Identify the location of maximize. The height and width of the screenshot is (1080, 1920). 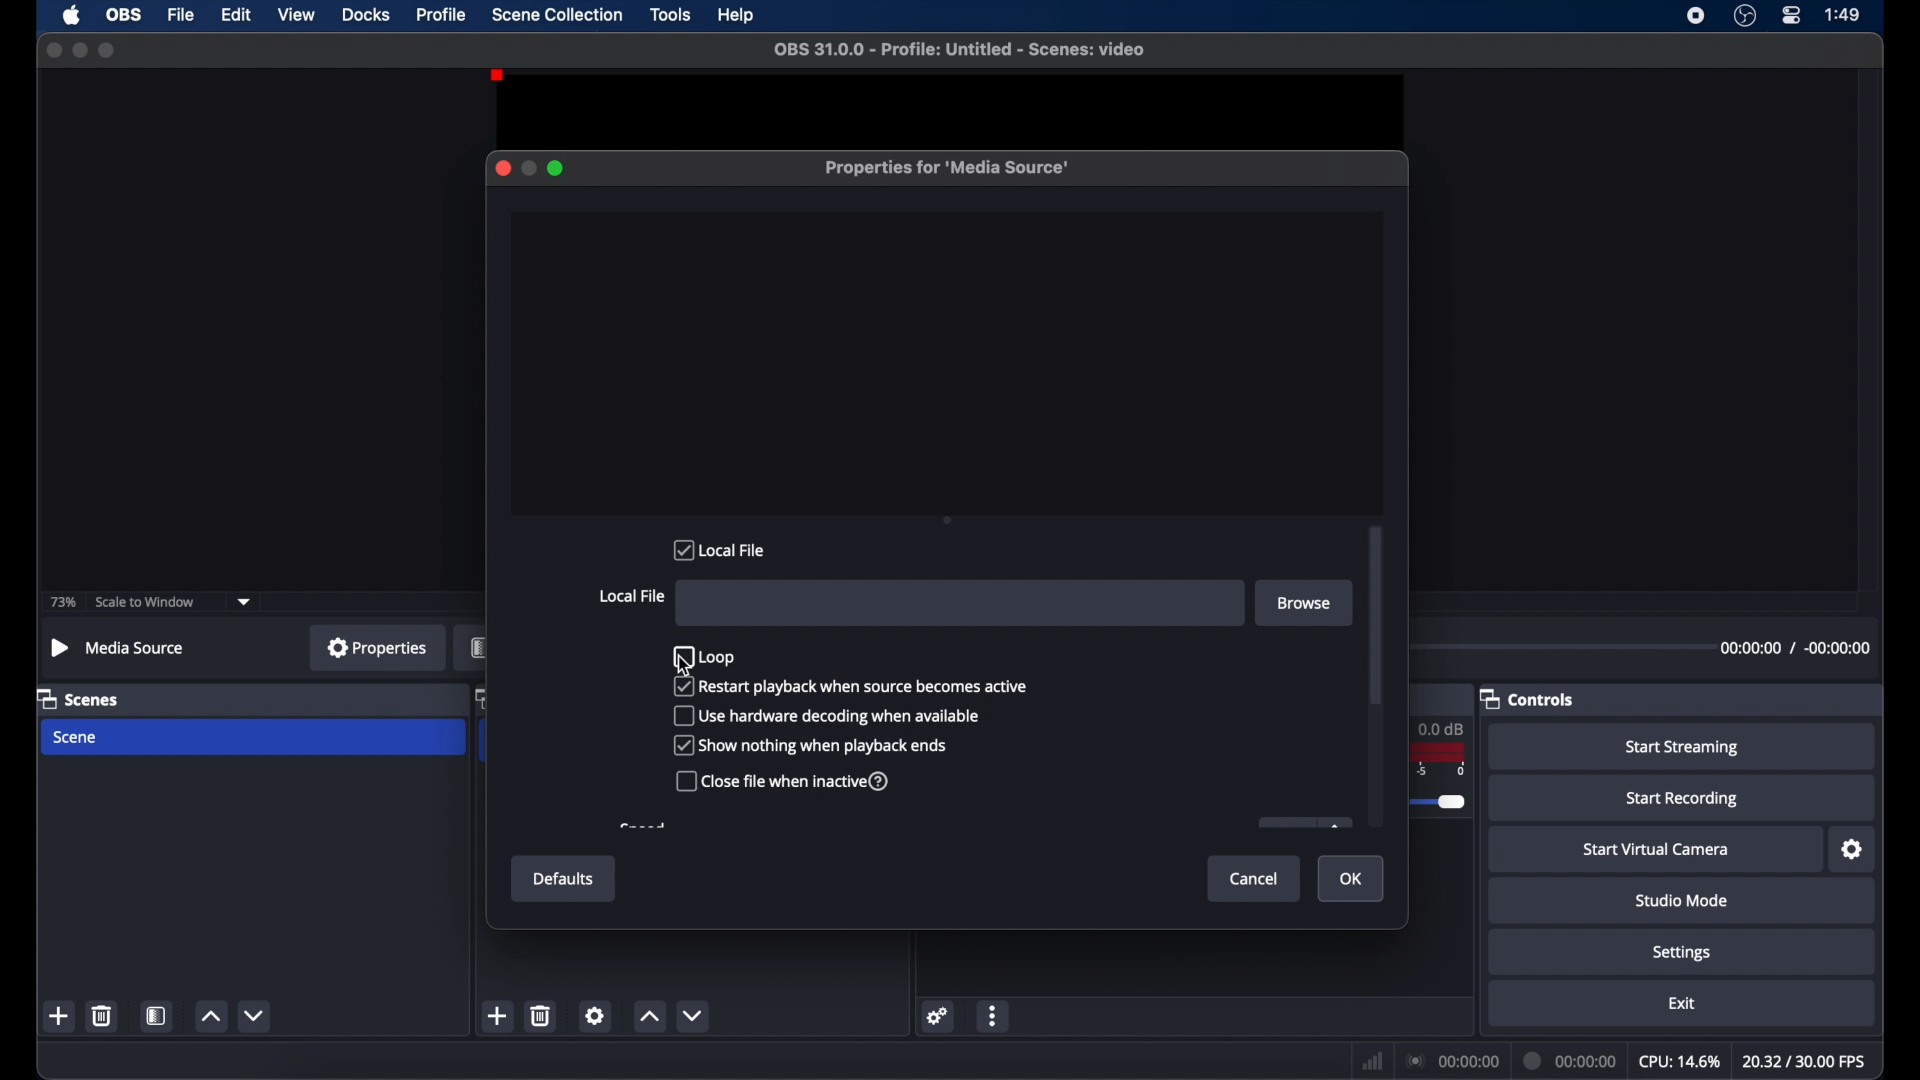
(110, 50).